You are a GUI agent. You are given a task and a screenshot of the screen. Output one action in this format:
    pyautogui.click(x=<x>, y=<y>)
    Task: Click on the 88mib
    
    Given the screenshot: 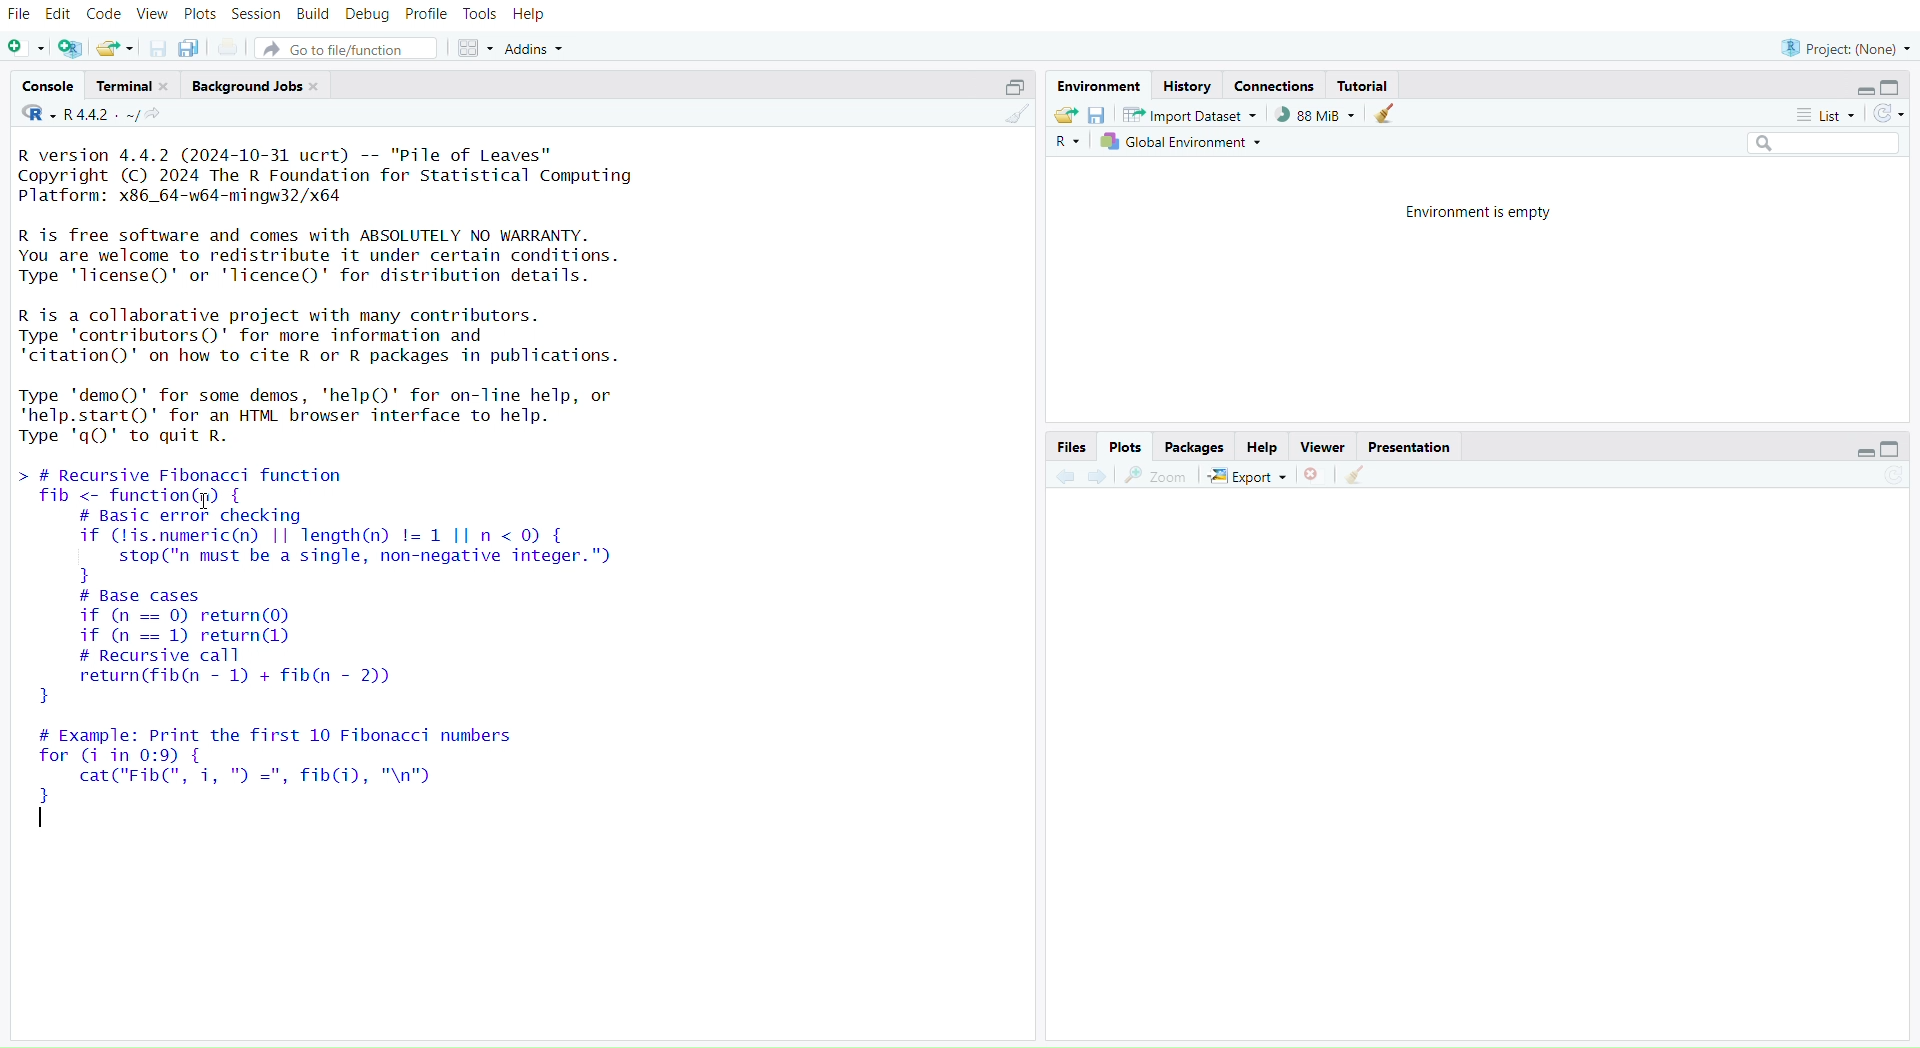 What is the action you would take?
    pyautogui.click(x=1316, y=115)
    